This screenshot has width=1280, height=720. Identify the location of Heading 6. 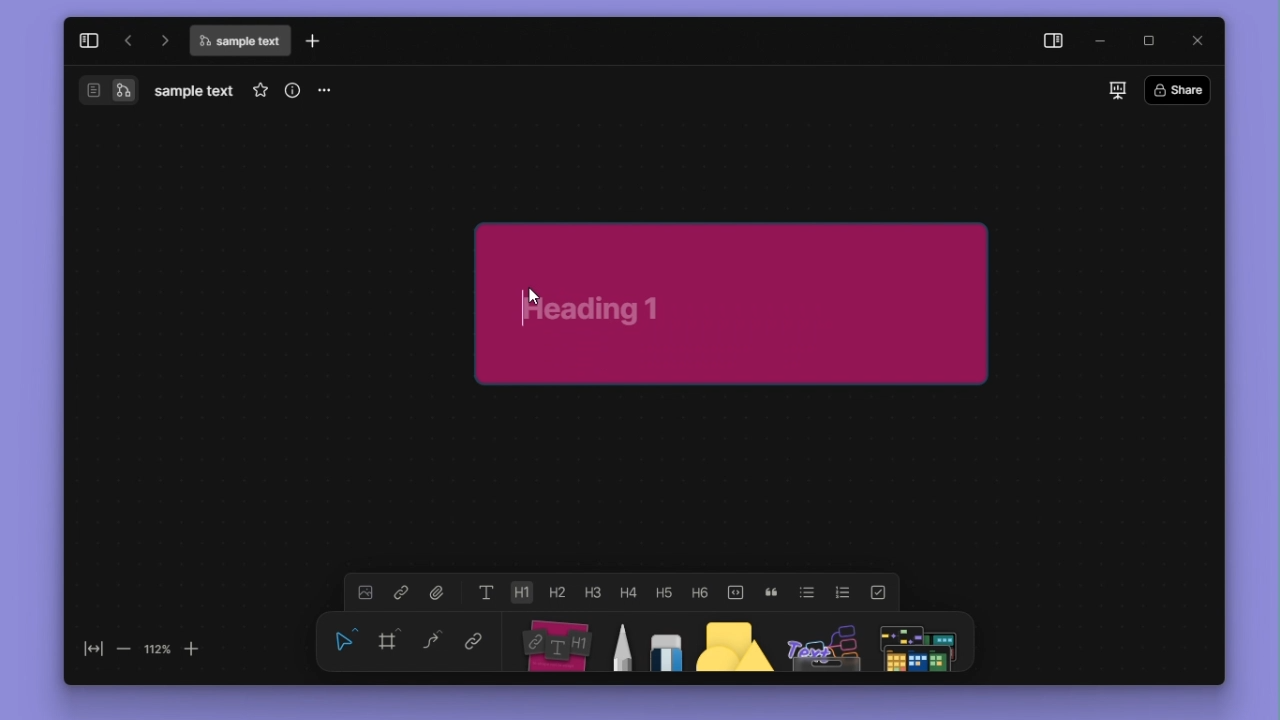
(698, 591).